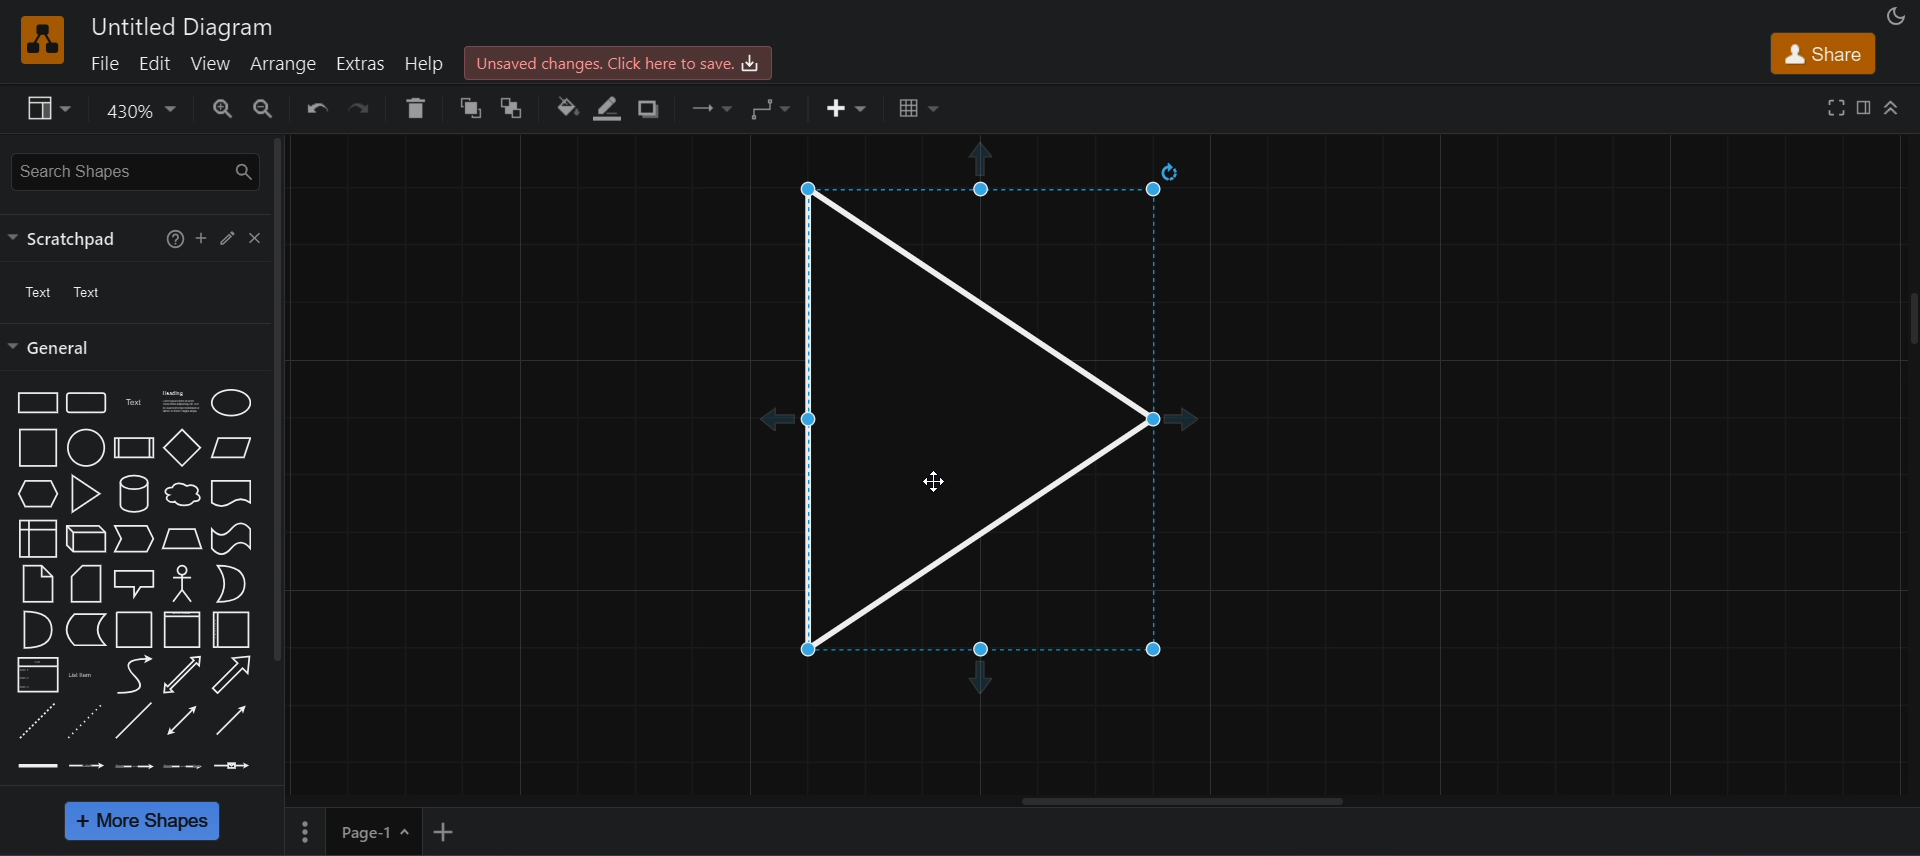 Image resolution: width=1920 pixels, height=856 pixels. Describe the element at coordinates (314, 106) in the screenshot. I see `undo` at that location.